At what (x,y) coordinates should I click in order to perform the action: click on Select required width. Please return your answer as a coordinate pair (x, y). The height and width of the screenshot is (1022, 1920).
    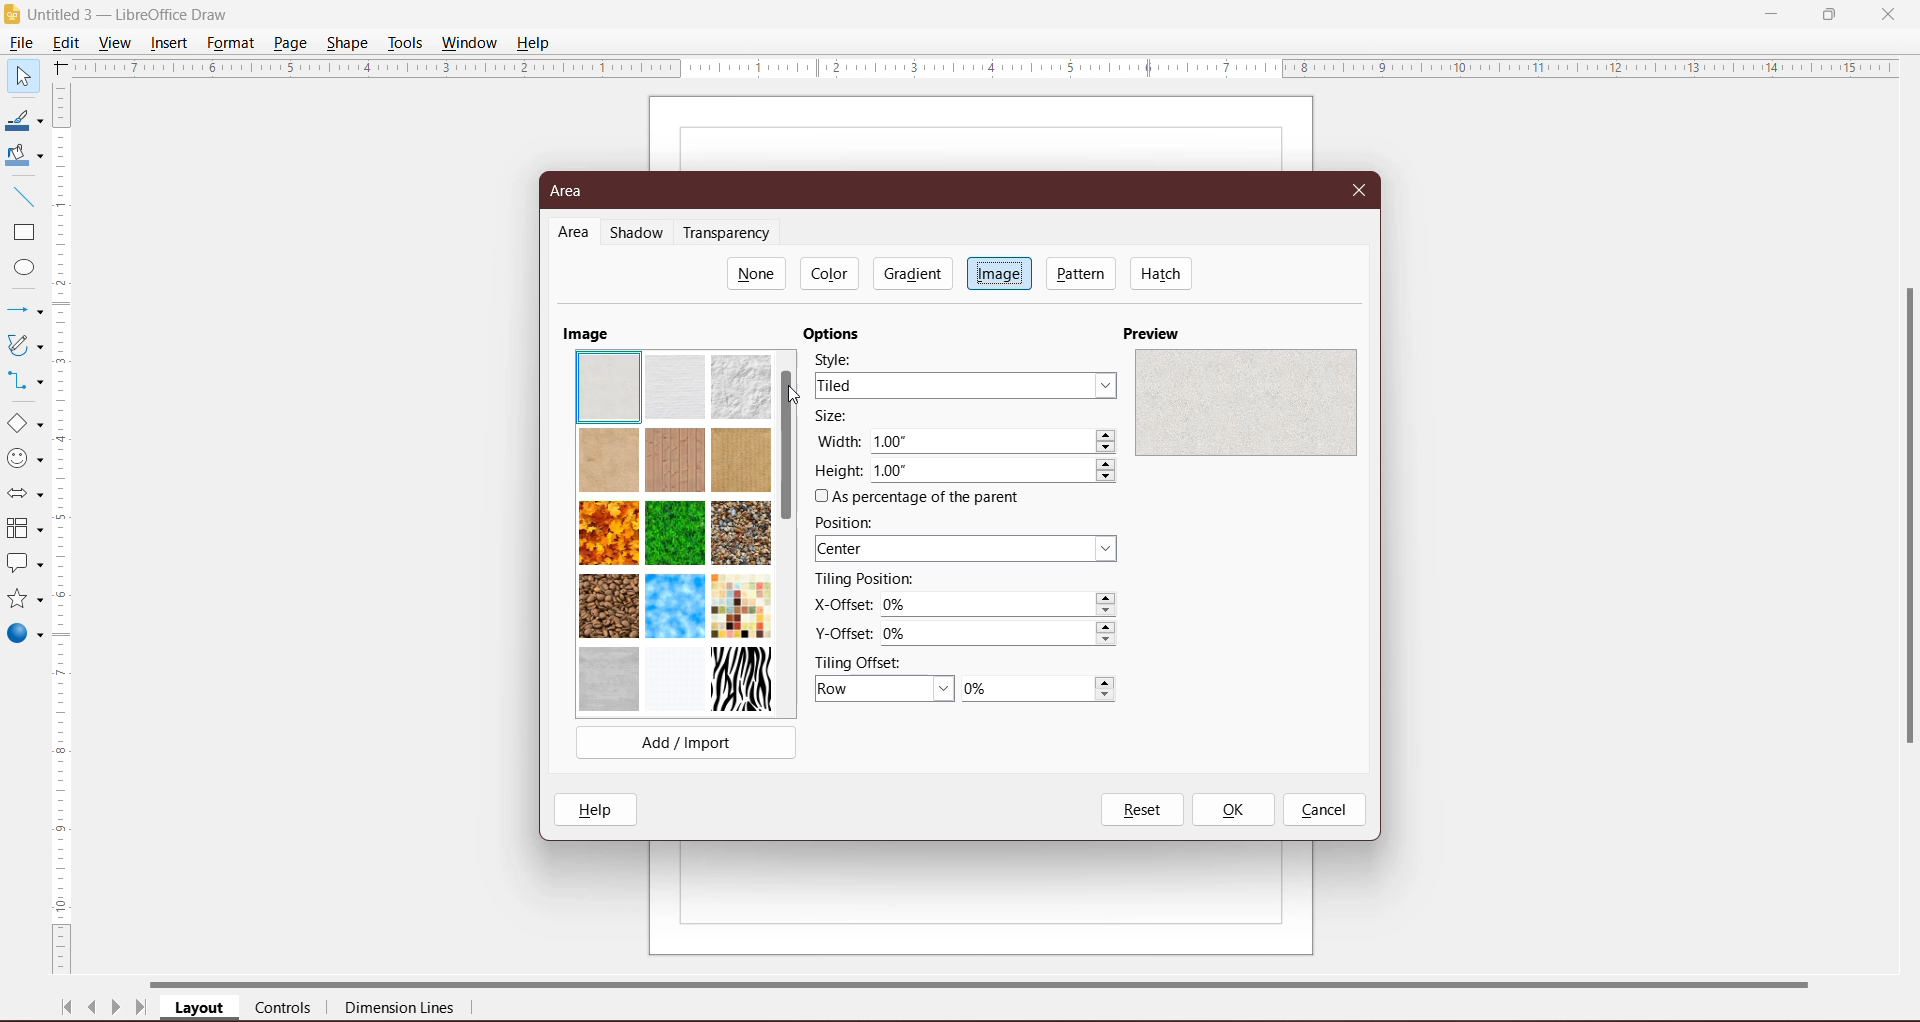
    Looking at the image, I should click on (994, 442).